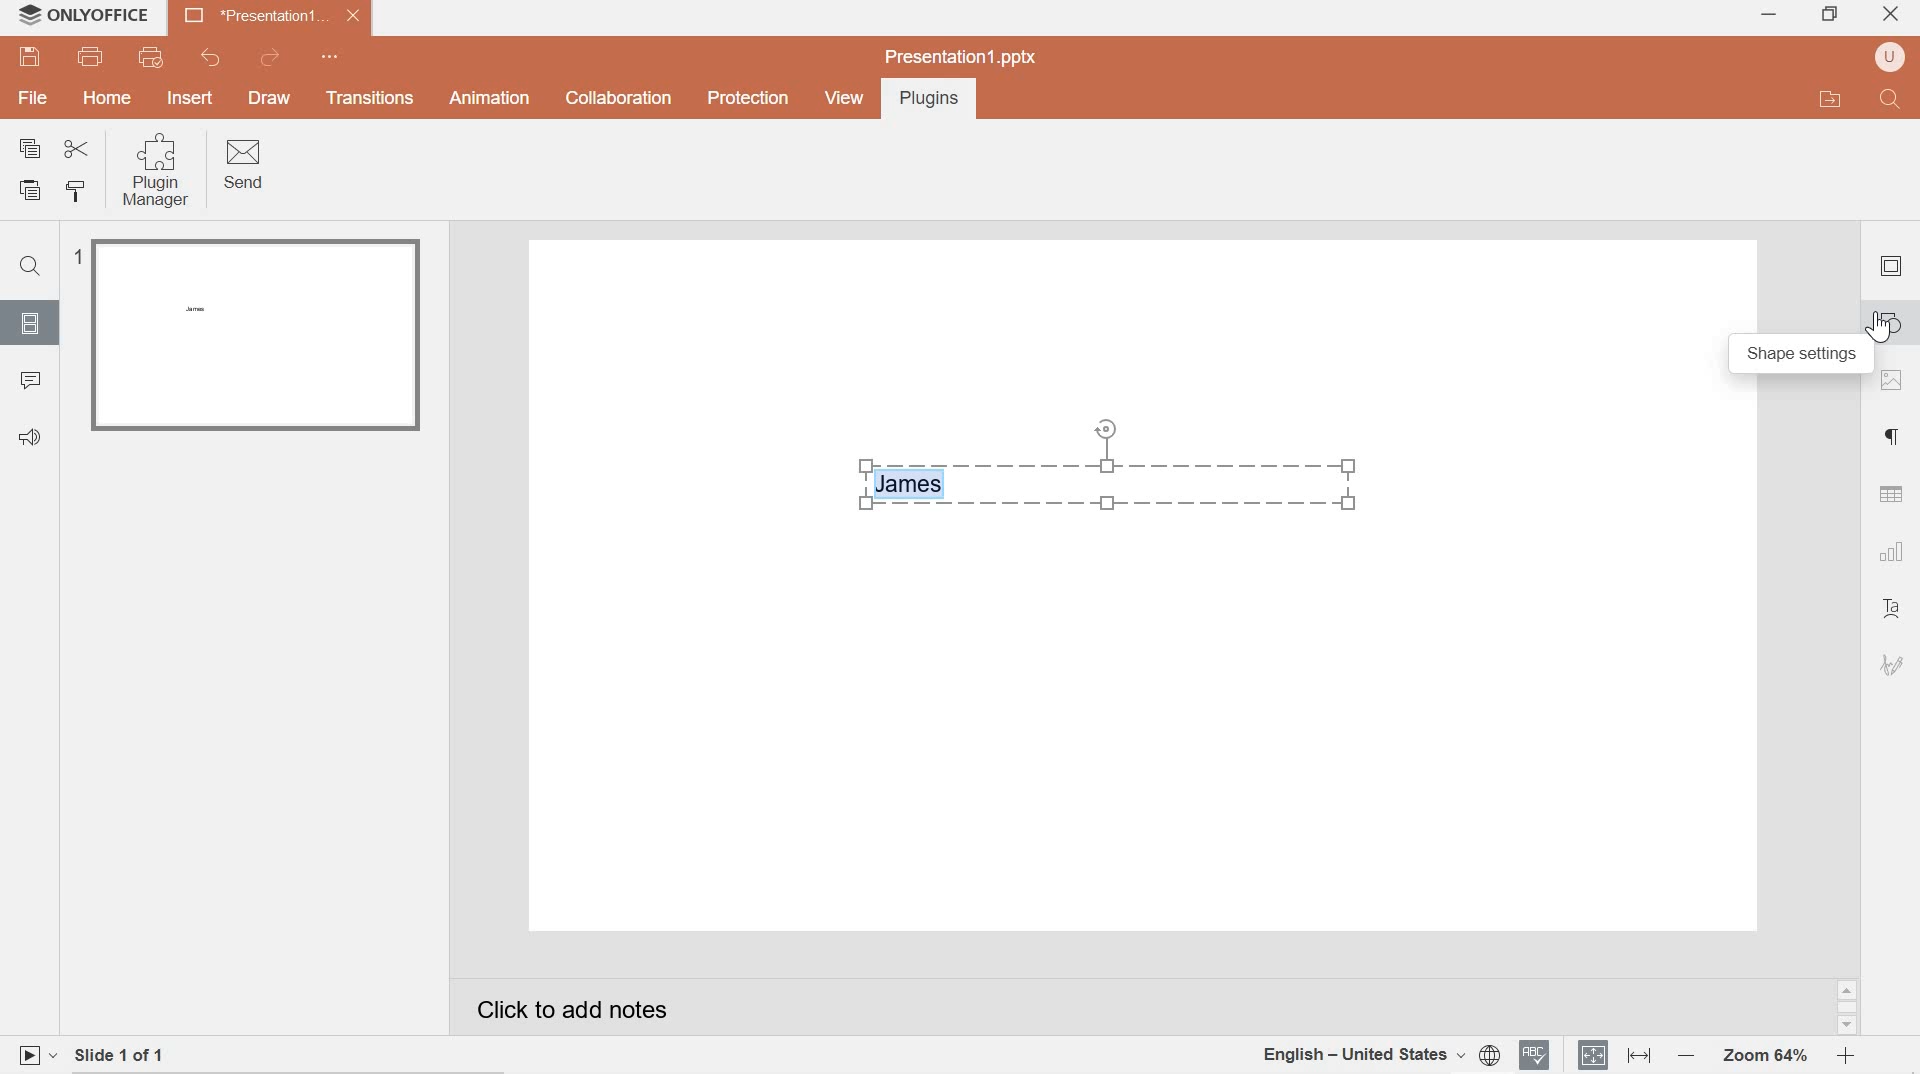 Image resolution: width=1920 pixels, height=1074 pixels. I want to click on Click to add notes, so click(599, 1004).